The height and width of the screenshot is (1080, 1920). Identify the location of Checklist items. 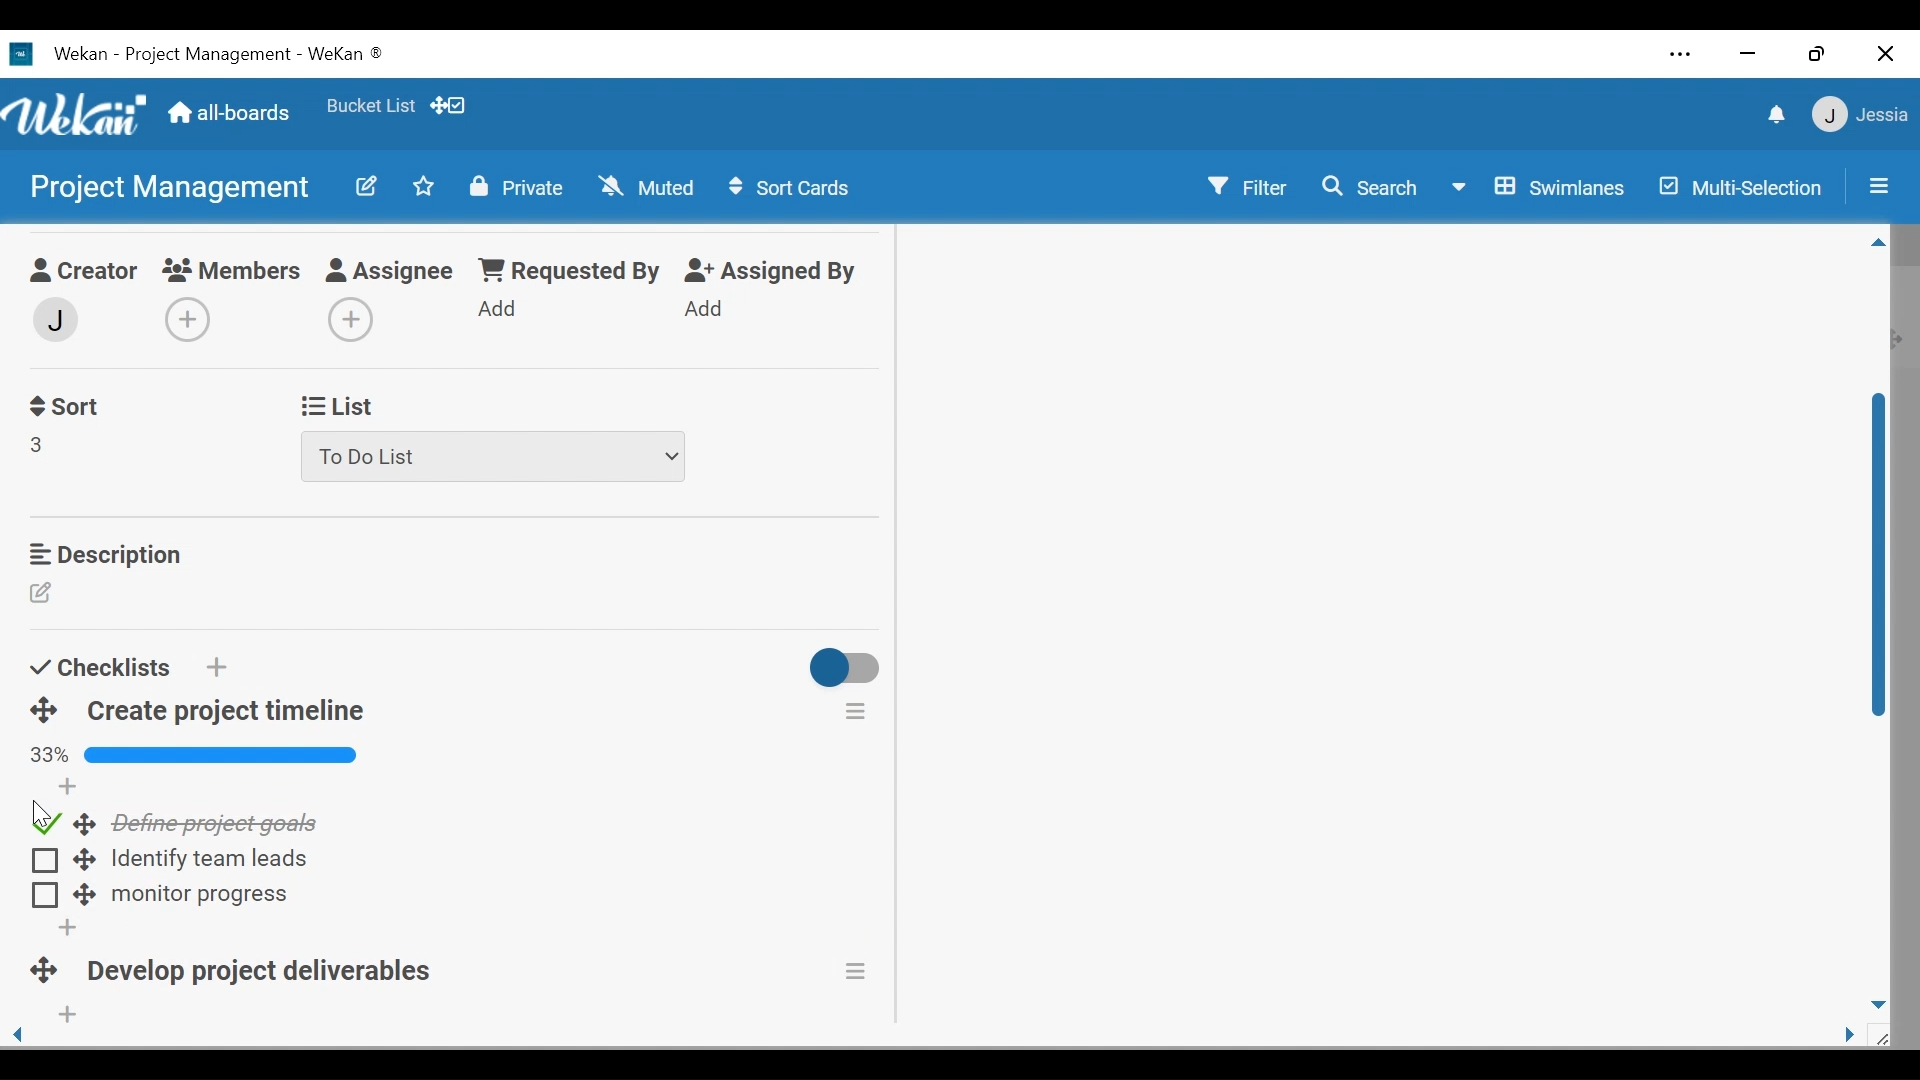
(220, 823).